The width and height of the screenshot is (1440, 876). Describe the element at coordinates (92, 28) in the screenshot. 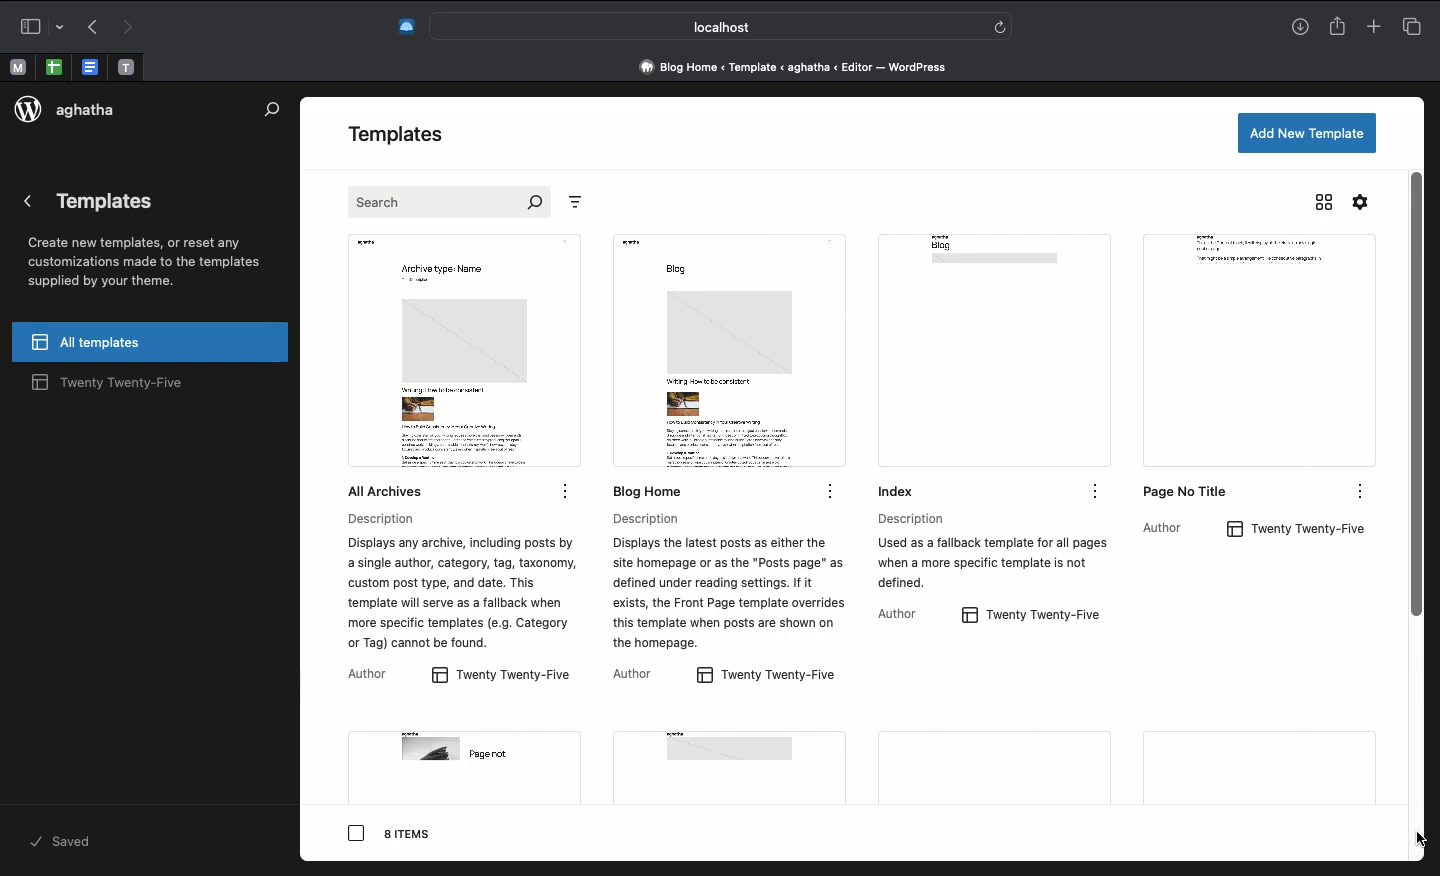

I see `Back` at that location.